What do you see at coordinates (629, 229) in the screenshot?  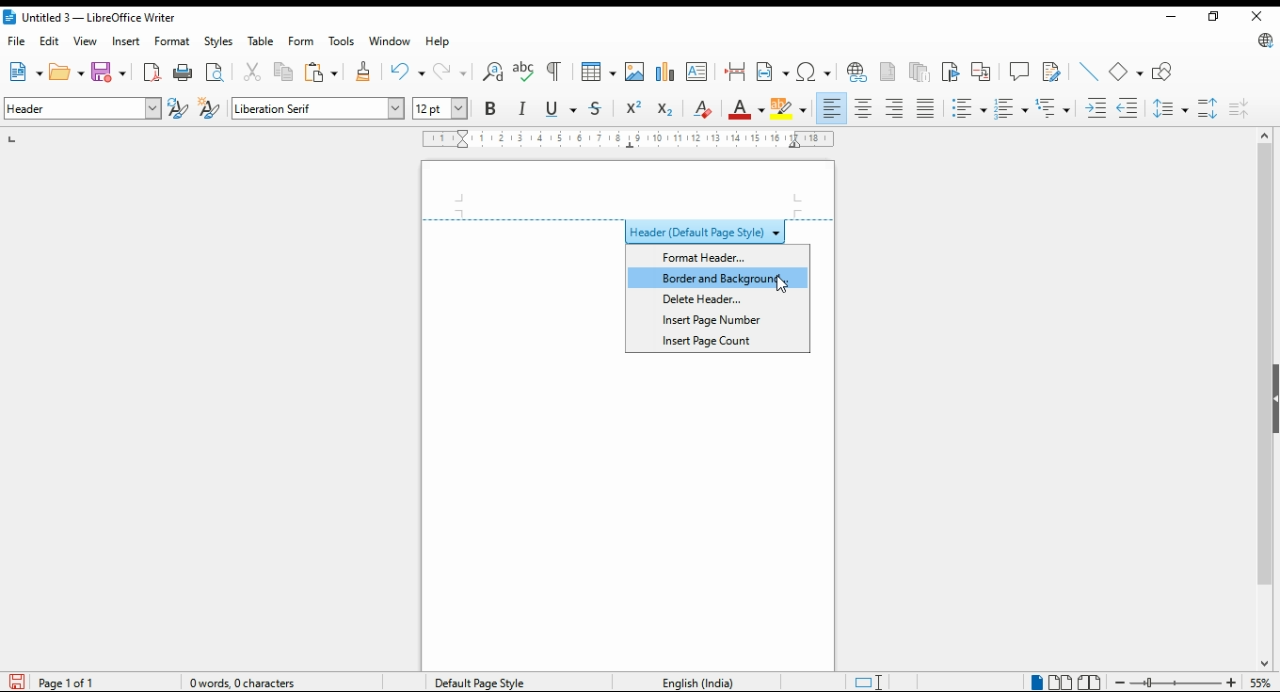 I see `header style menu` at bounding box center [629, 229].